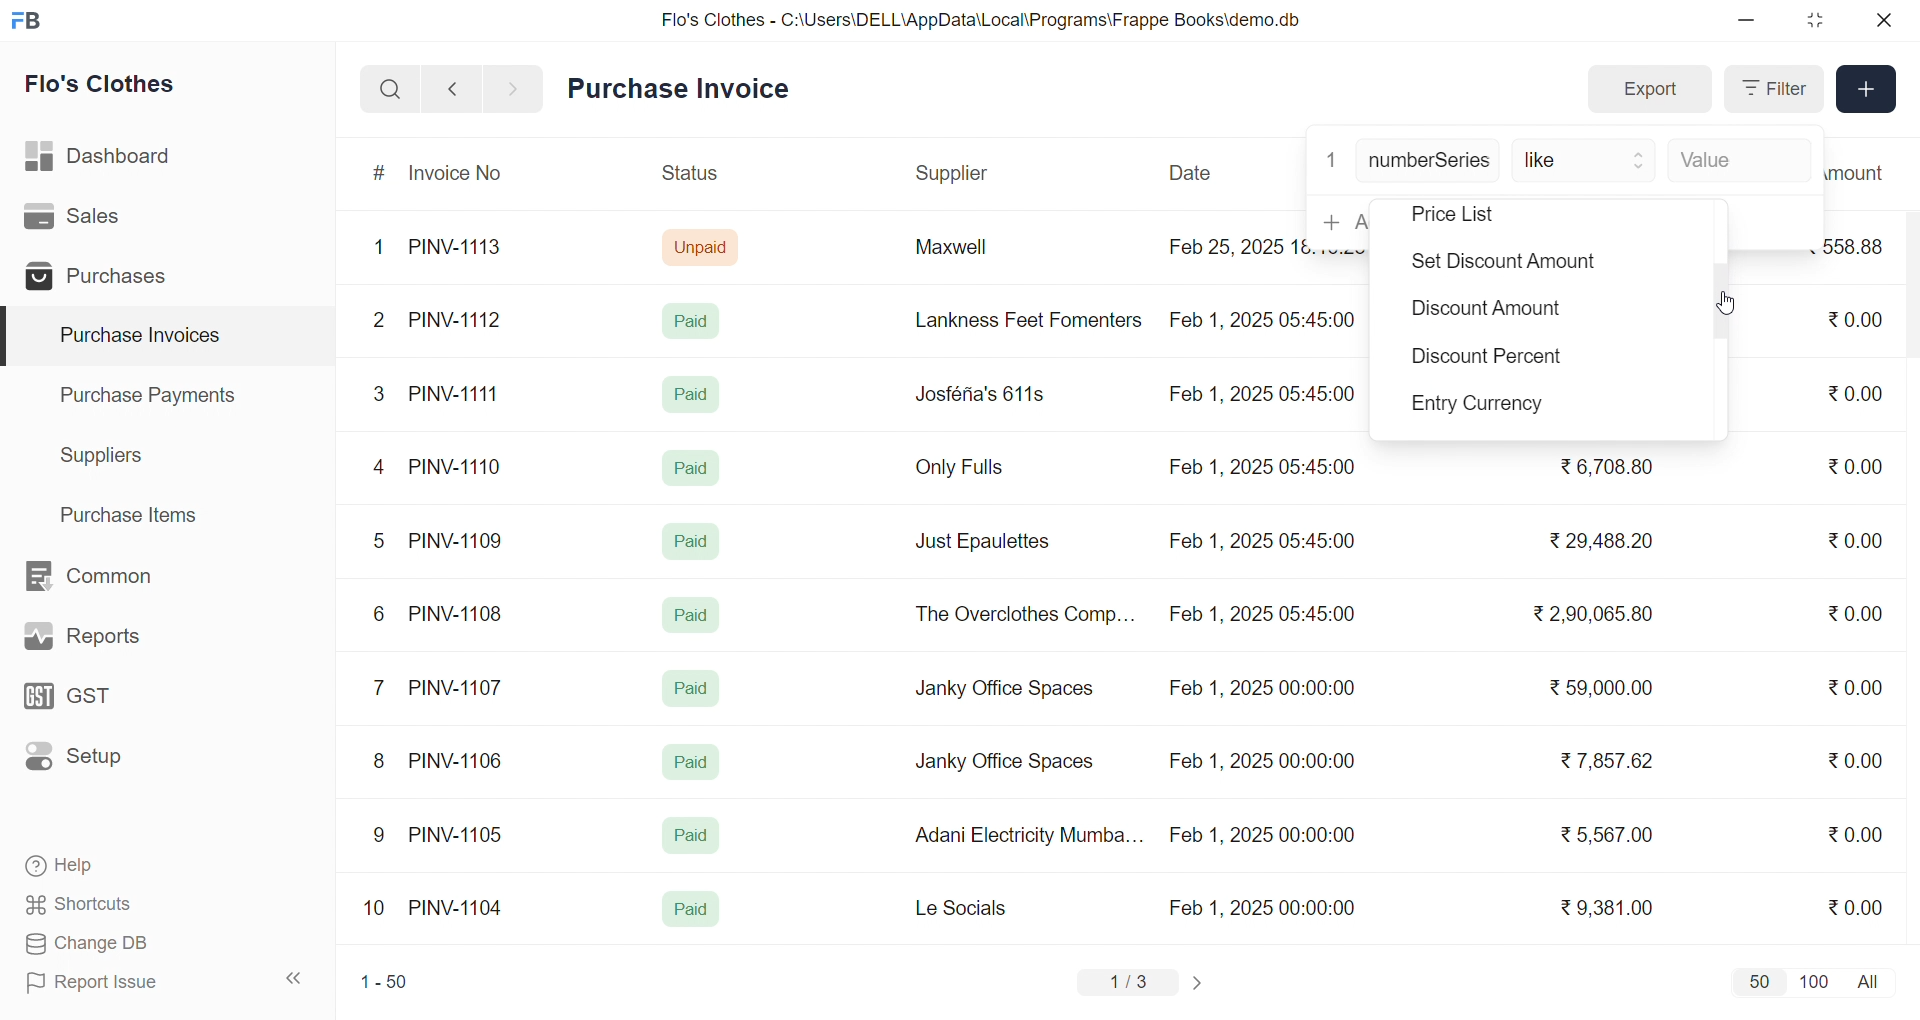  I want to click on PINV-1106, so click(463, 761).